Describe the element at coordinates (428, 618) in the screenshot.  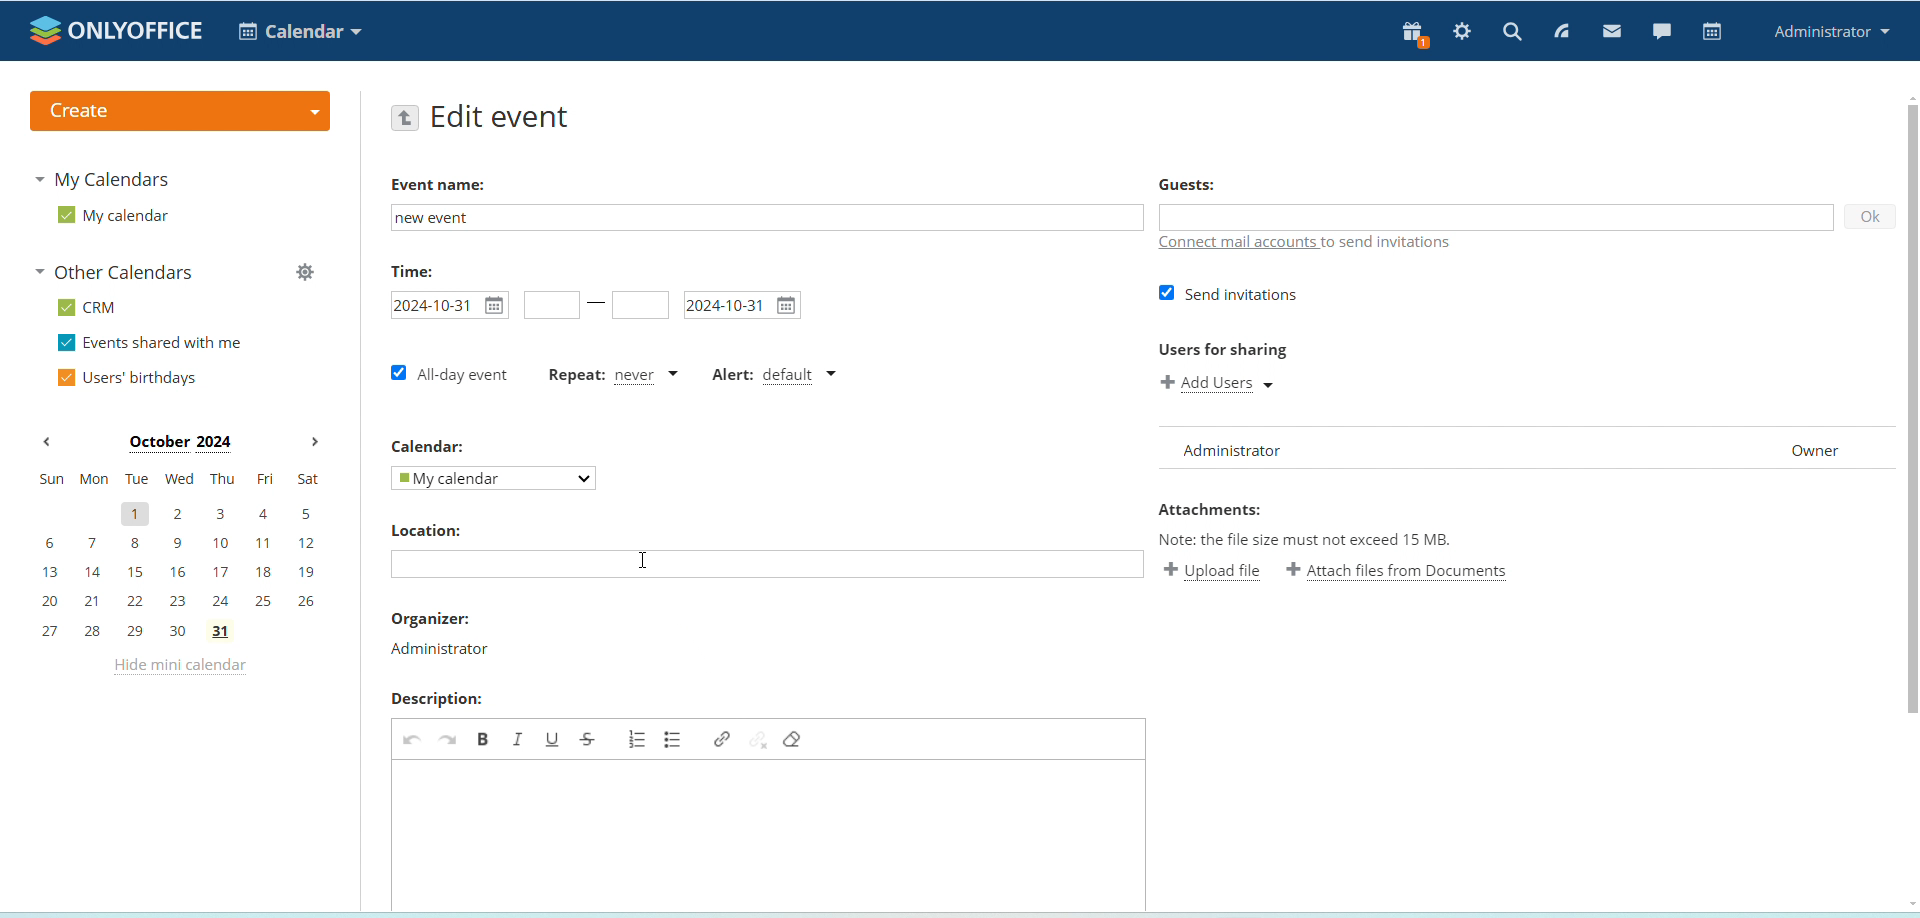
I see `Organizer` at that location.